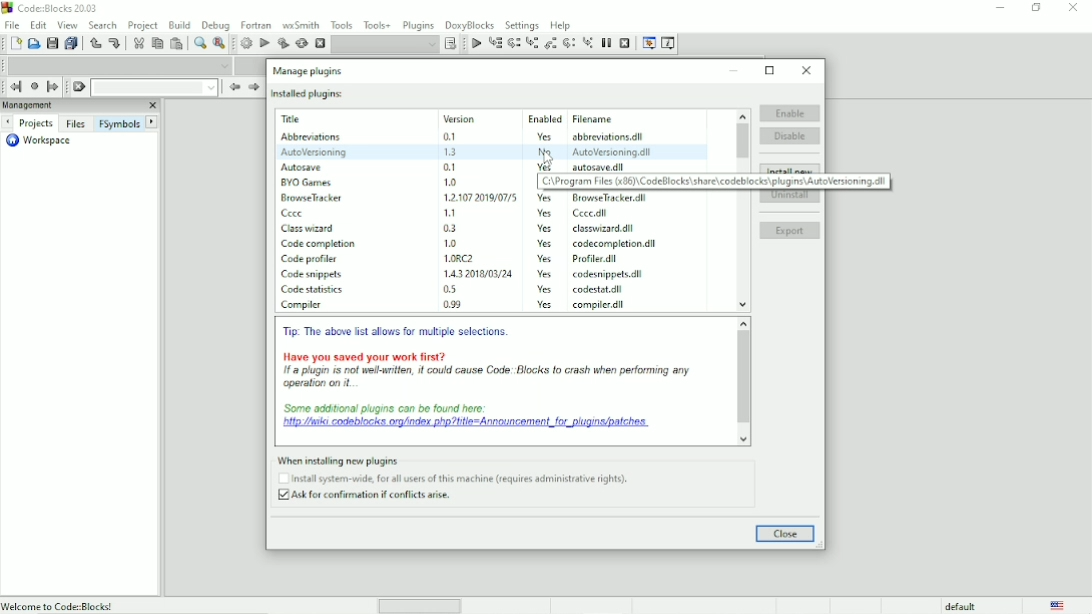  I want to click on Next, so click(253, 88).